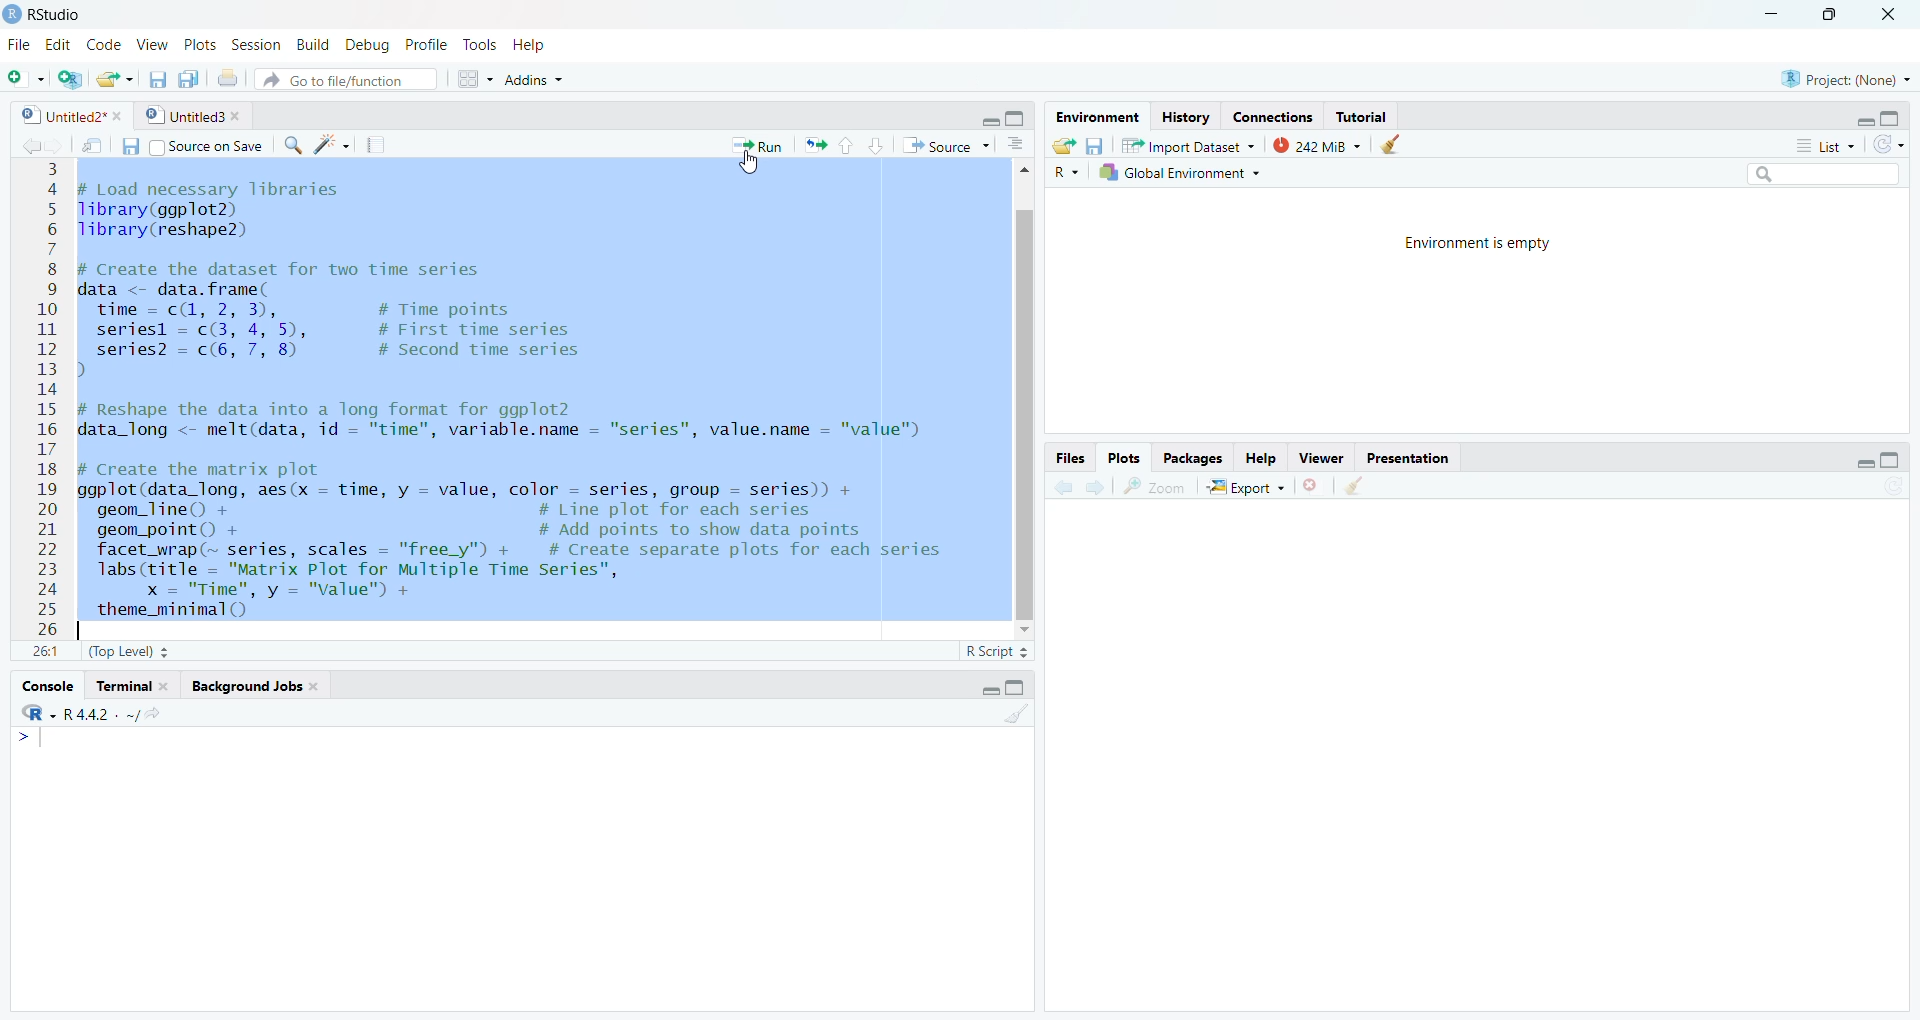 The width and height of the screenshot is (1920, 1020). What do you see at coordinates (104, 46) in the screenshot?
I see `Code` at bounding box center [104, 46].